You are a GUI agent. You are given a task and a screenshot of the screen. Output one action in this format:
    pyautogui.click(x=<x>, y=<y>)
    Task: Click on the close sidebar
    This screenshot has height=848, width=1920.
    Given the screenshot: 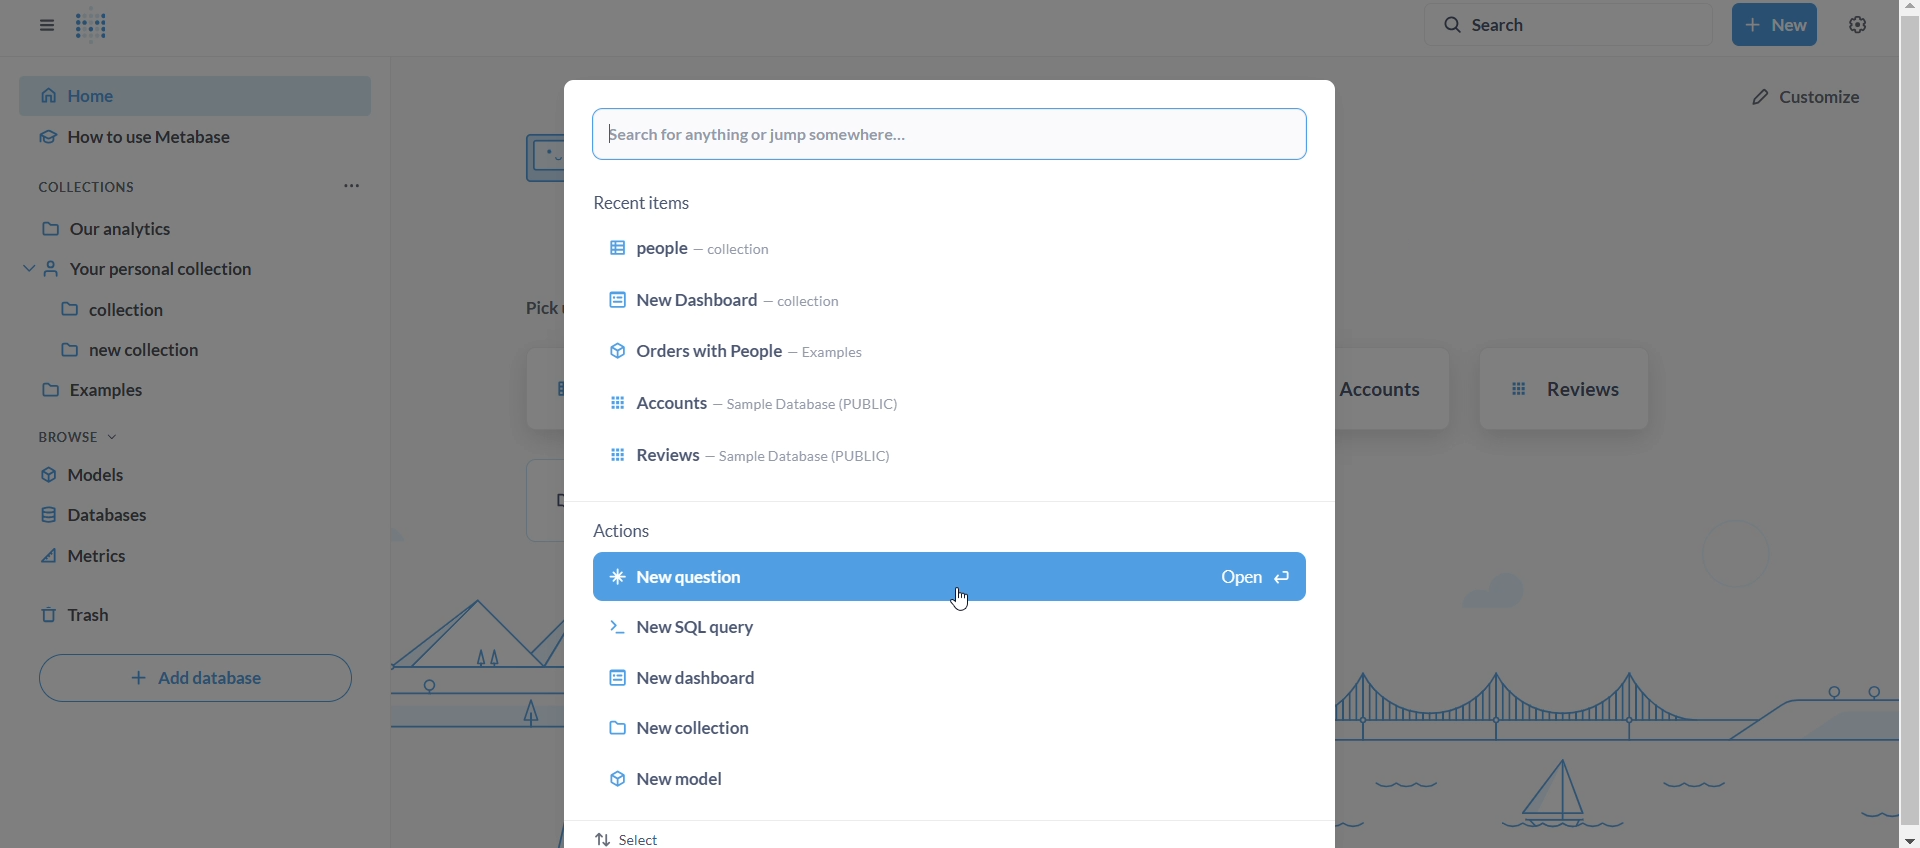 What is the action you would take?
    pyautogui.click(x=46, y=25)
    